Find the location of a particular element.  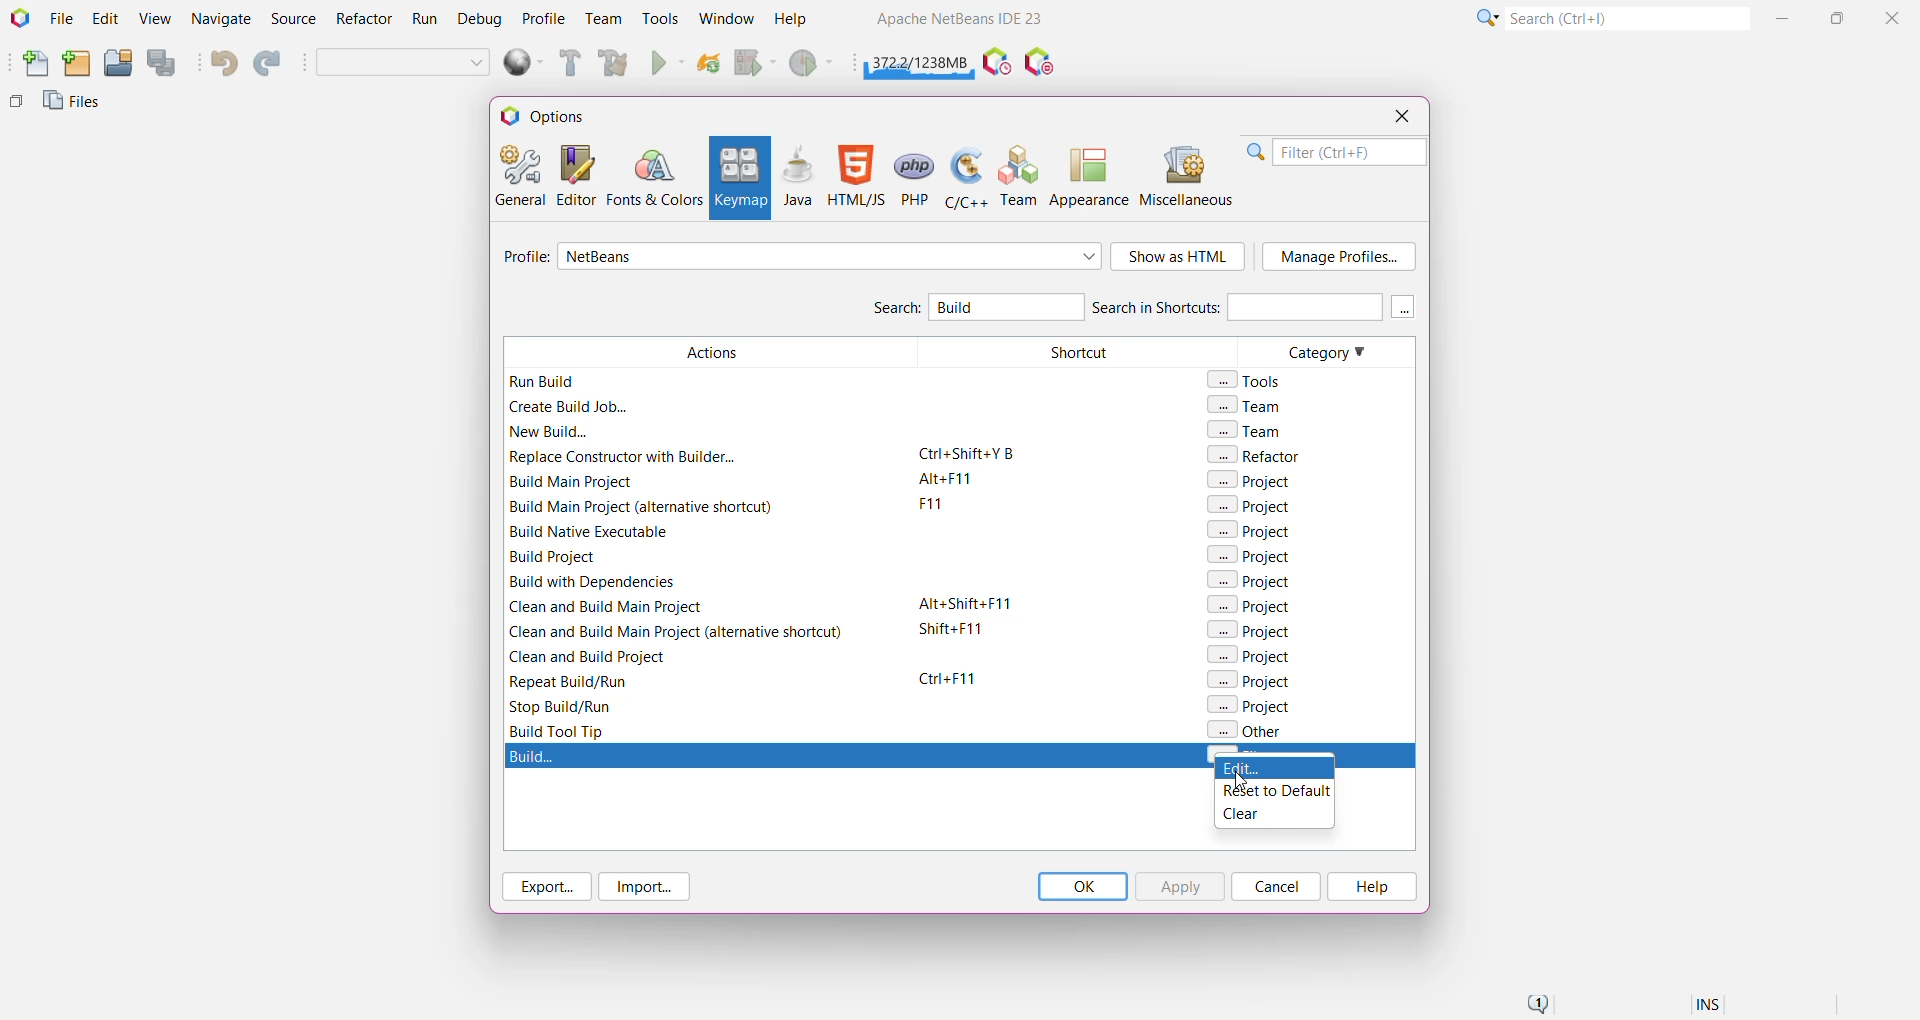

Application name and Version is located at coordinates (957, 22).